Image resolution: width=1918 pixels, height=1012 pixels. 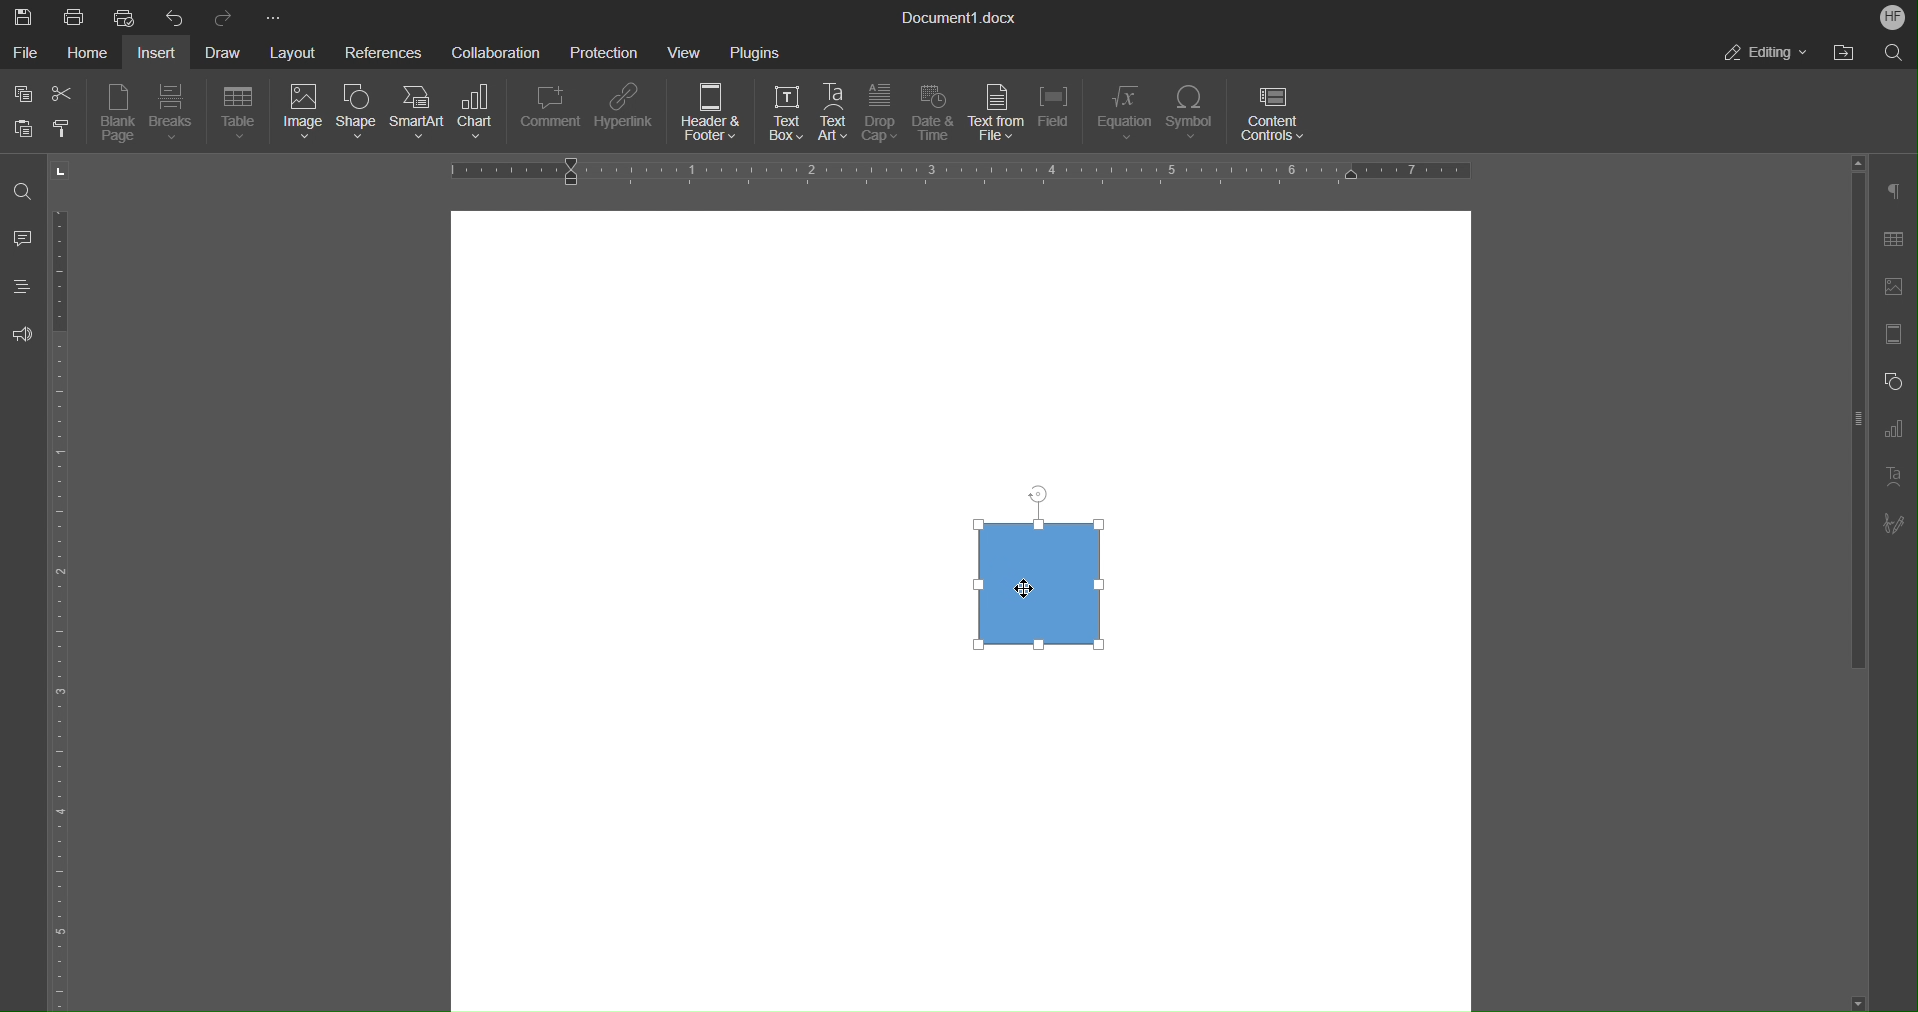 I want to click on Text from File, so click(x=998, y=114).